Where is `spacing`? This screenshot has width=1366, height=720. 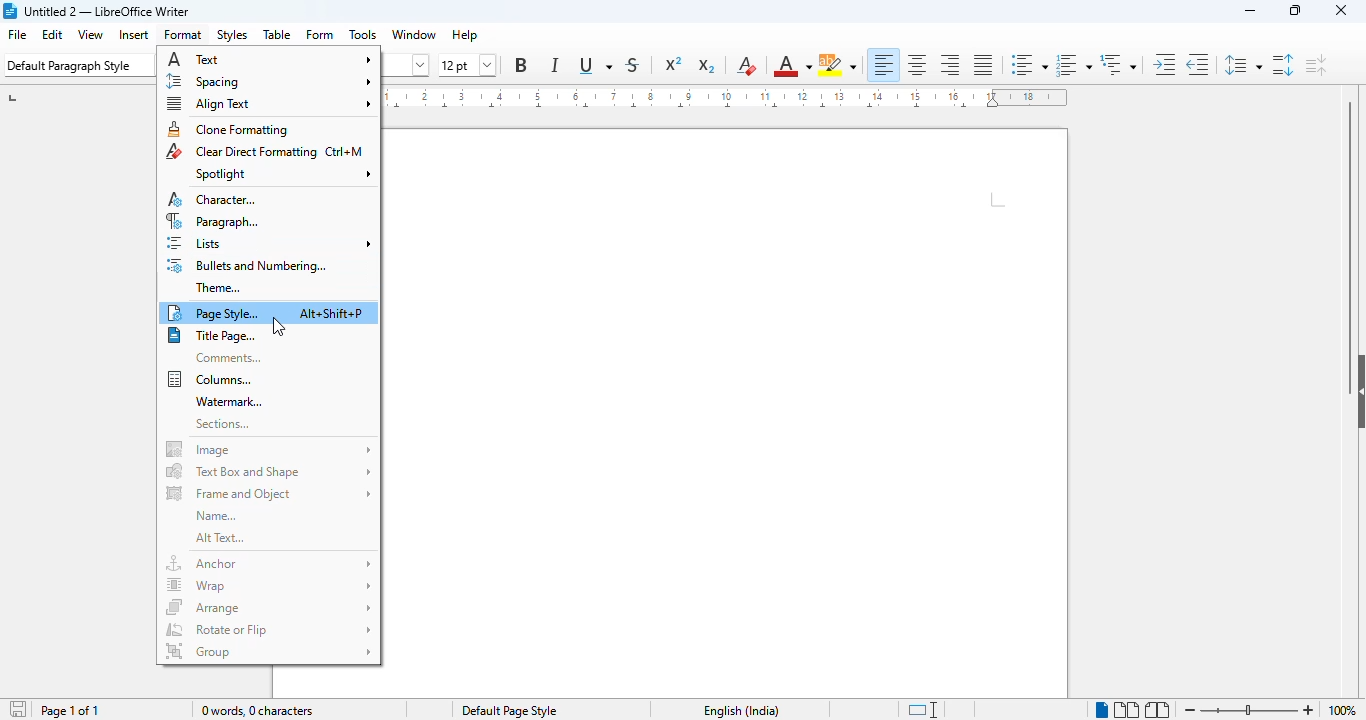 spacing is located at coordinates (267, 81).